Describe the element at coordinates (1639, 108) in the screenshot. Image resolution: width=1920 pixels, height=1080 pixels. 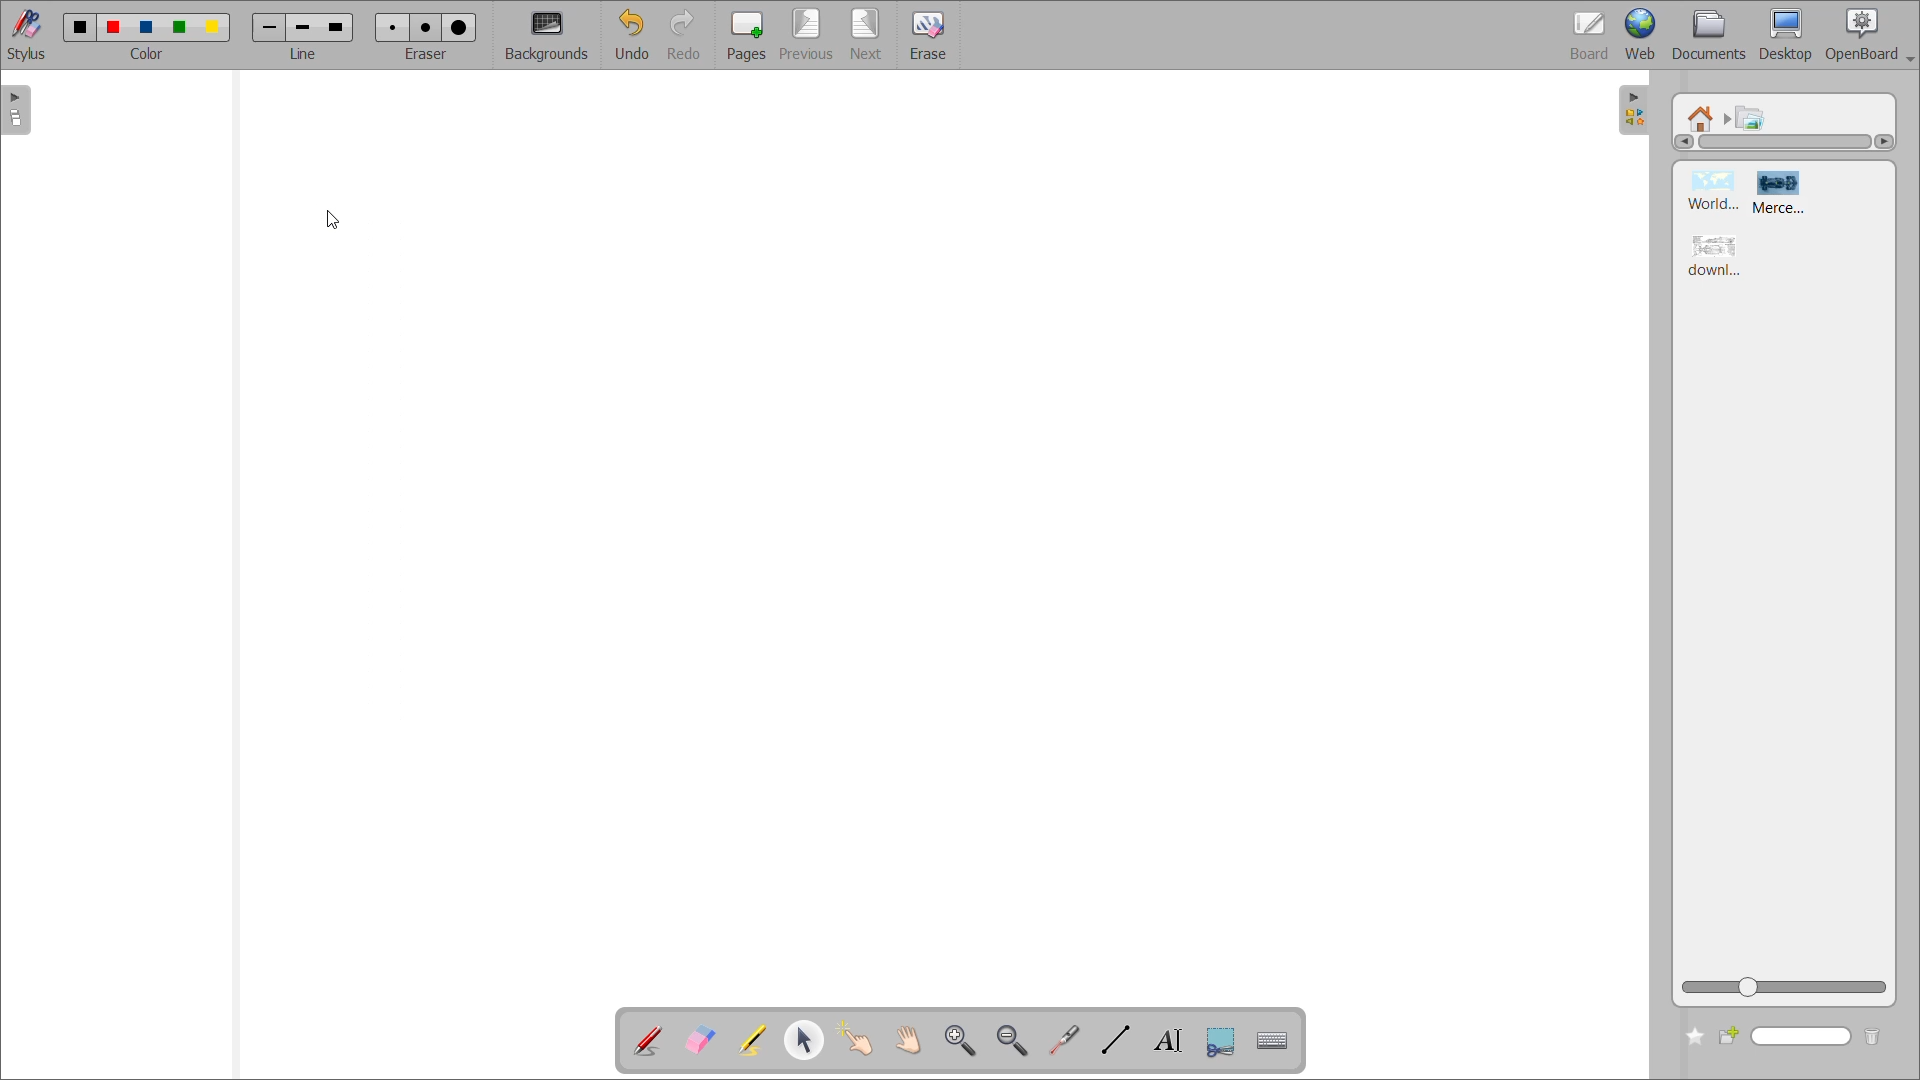
I see `collapse` at that location.